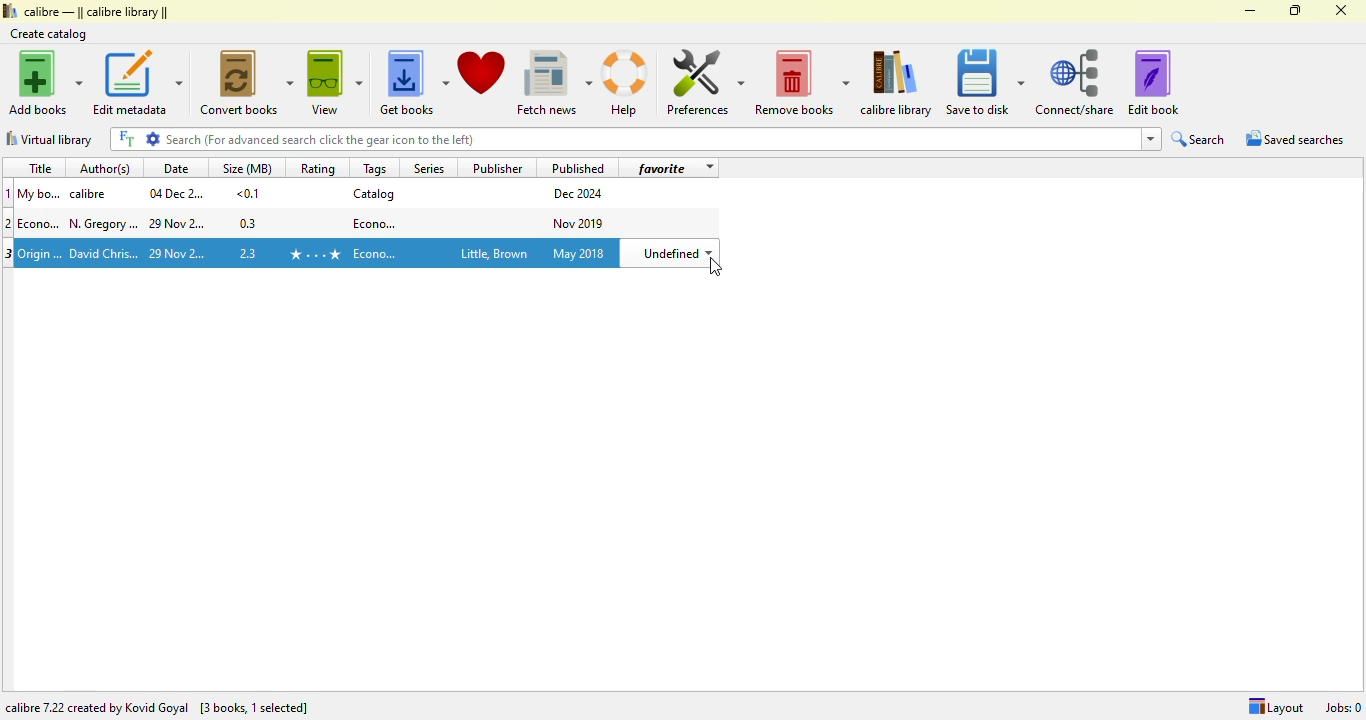  I want to click on catalog, so click(374, 193).